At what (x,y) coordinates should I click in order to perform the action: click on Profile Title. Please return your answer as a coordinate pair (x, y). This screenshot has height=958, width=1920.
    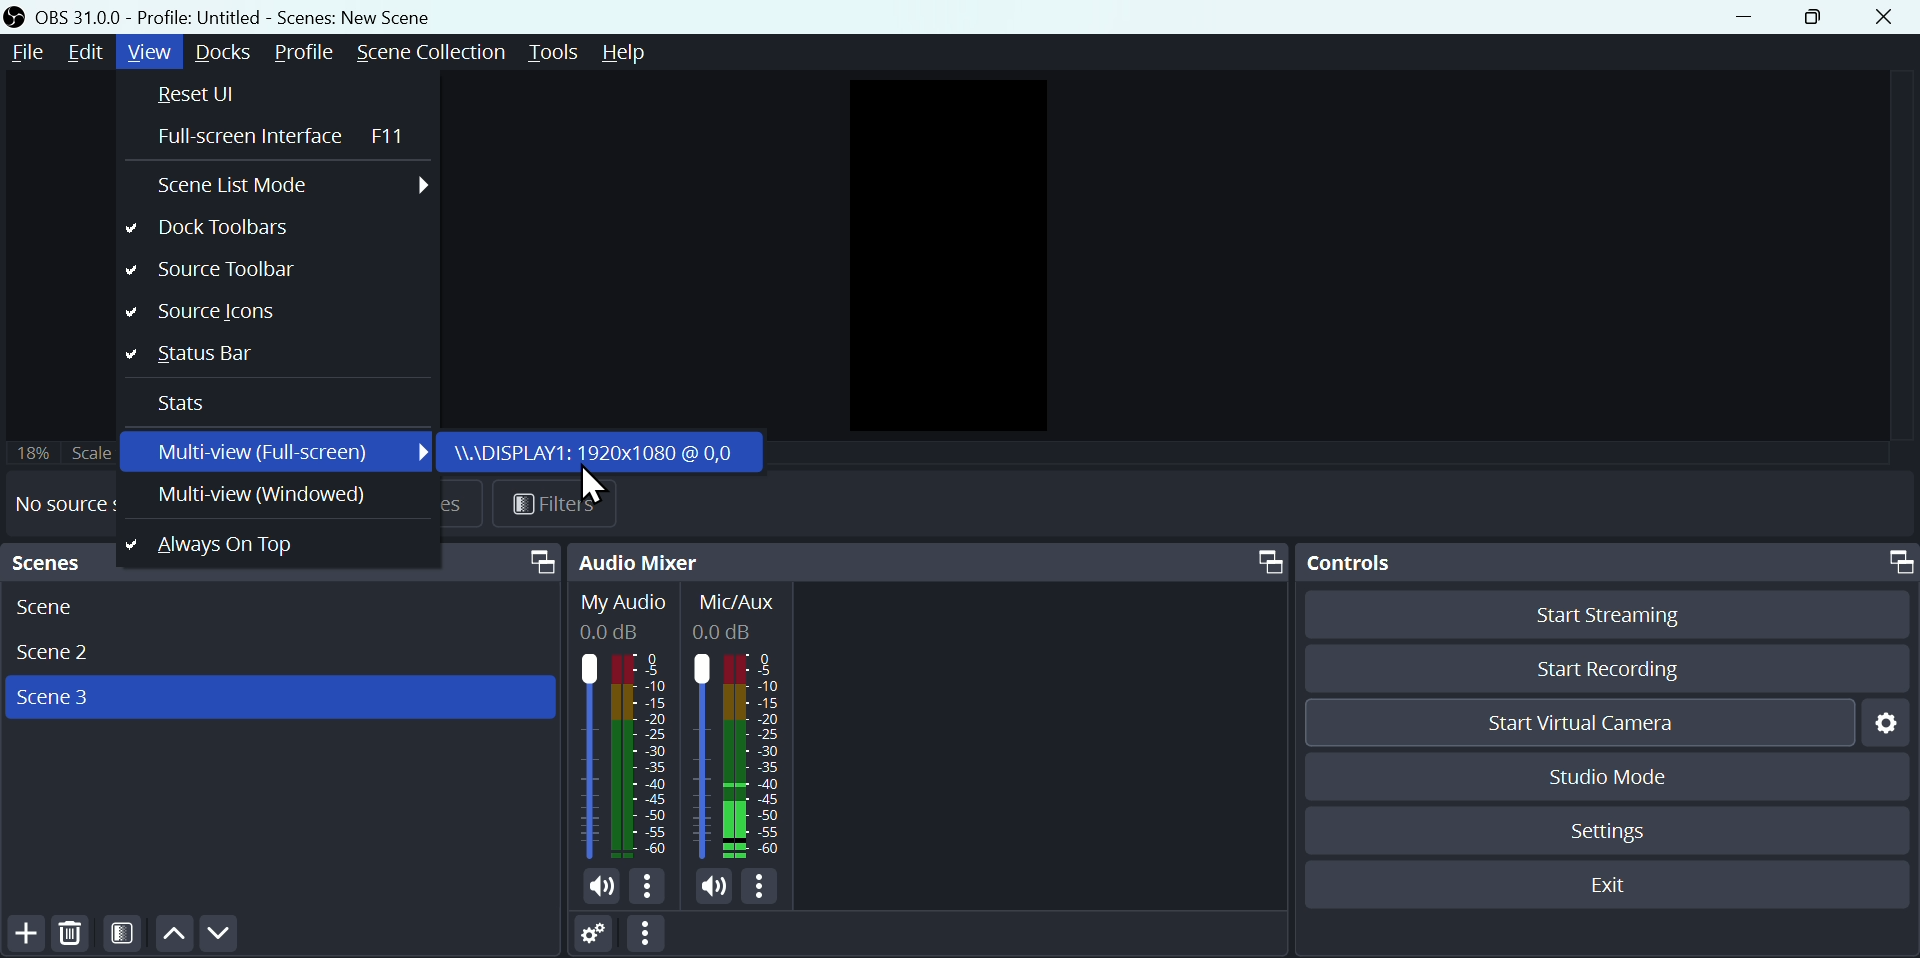
    Looking at the image, I should click on (200, 18).